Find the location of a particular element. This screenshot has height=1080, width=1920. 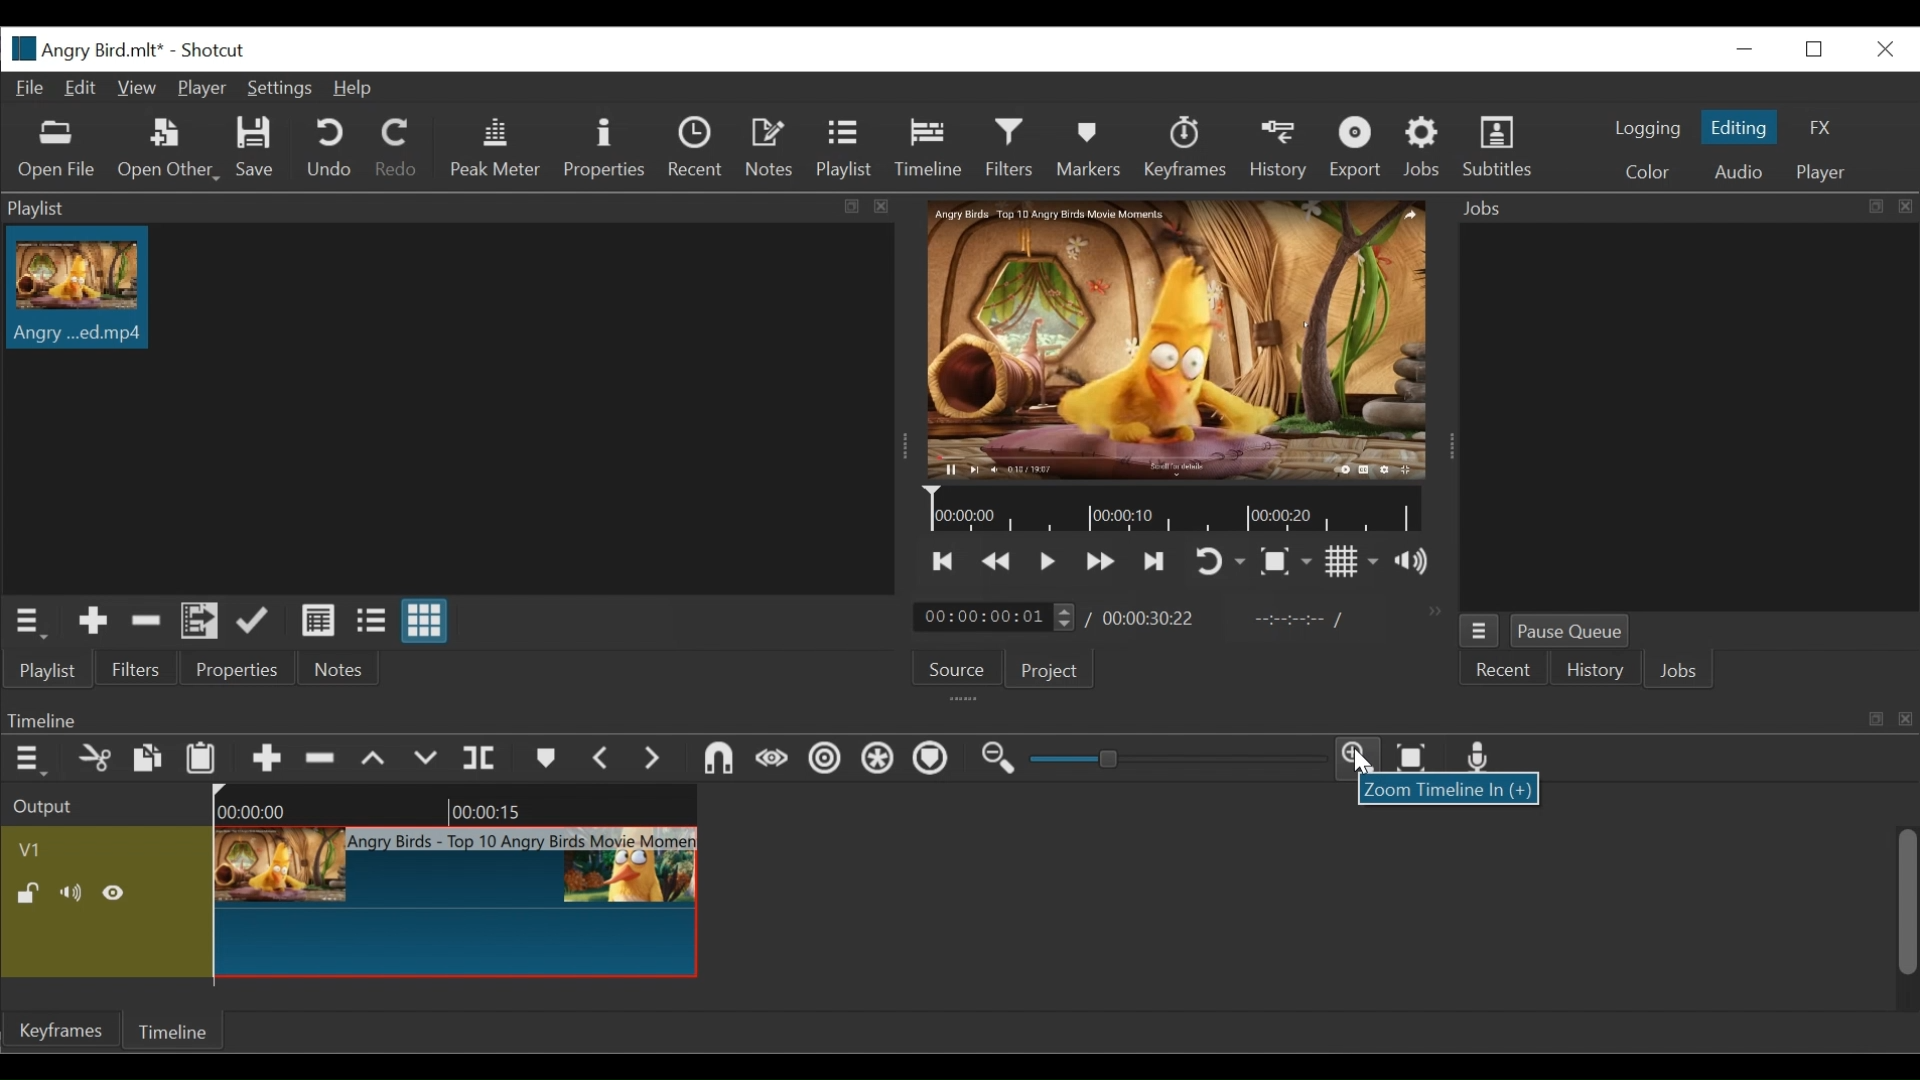

Properties is located at coordinates (603, 149).